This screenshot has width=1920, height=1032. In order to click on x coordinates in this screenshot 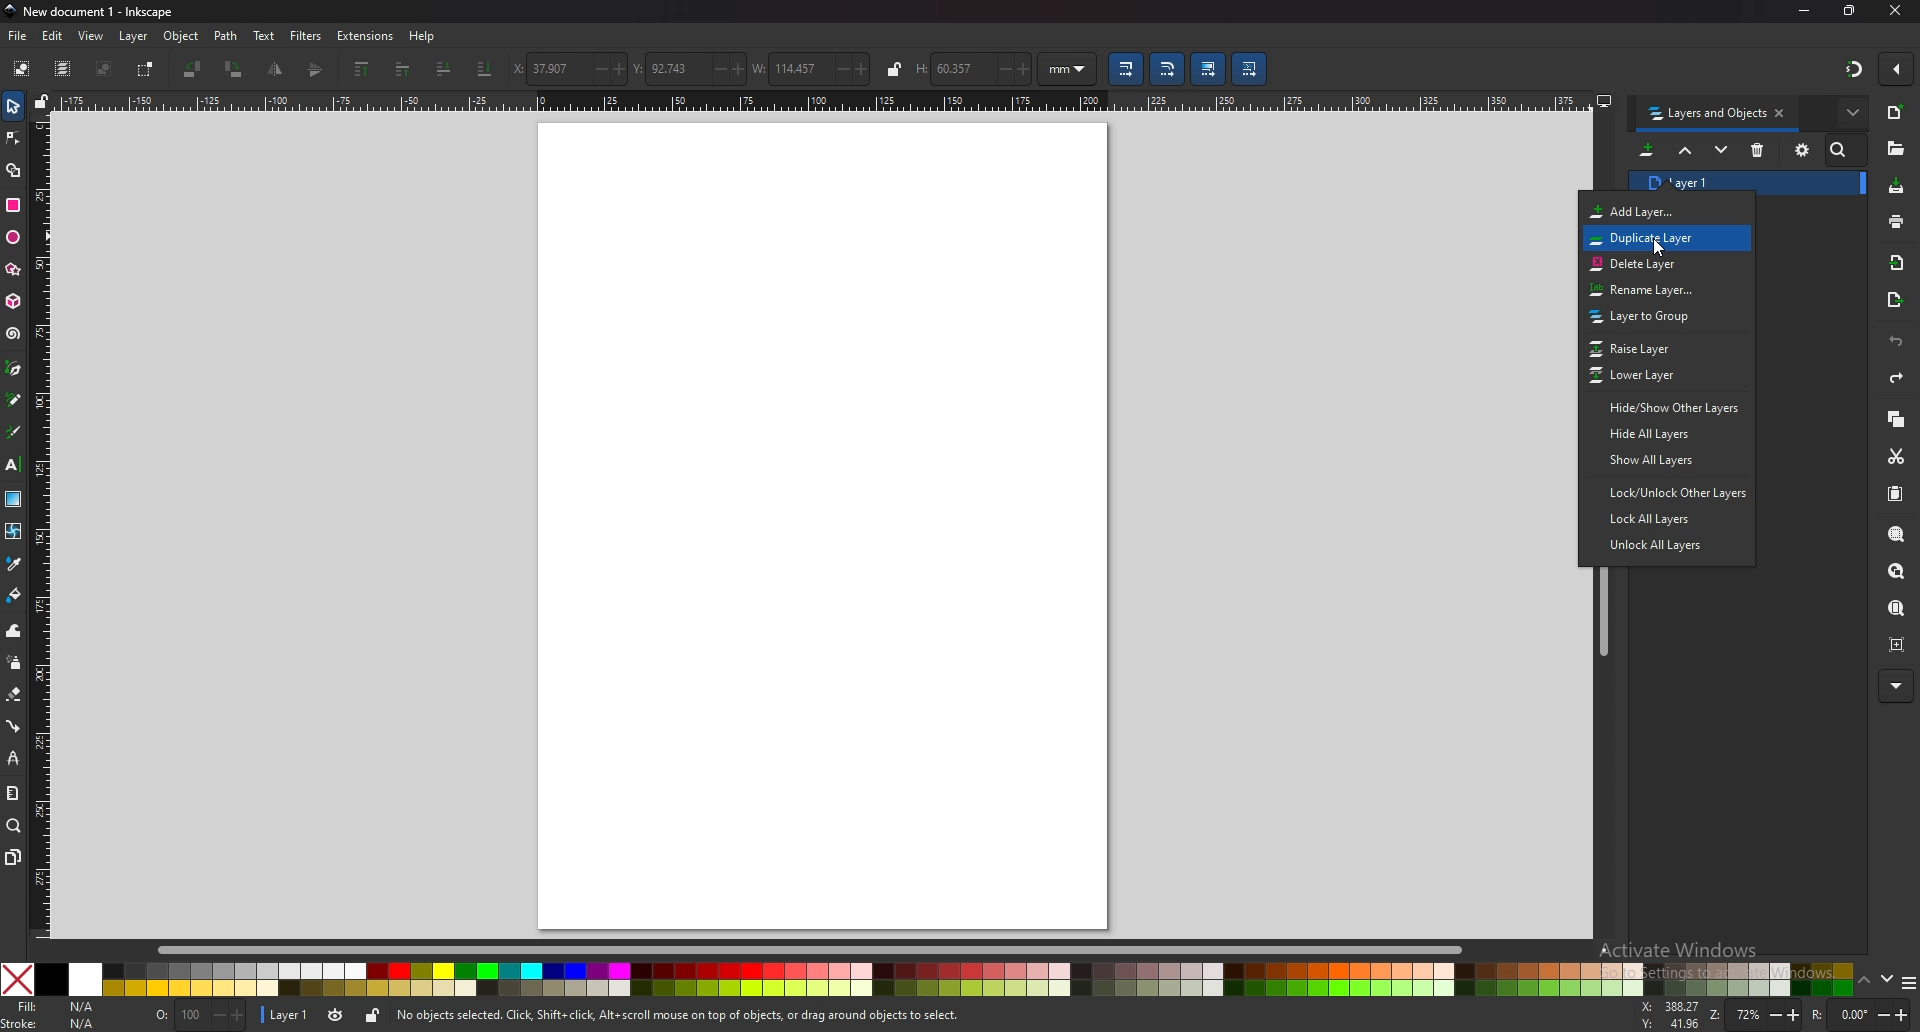, I will do `click(543, 68)`.